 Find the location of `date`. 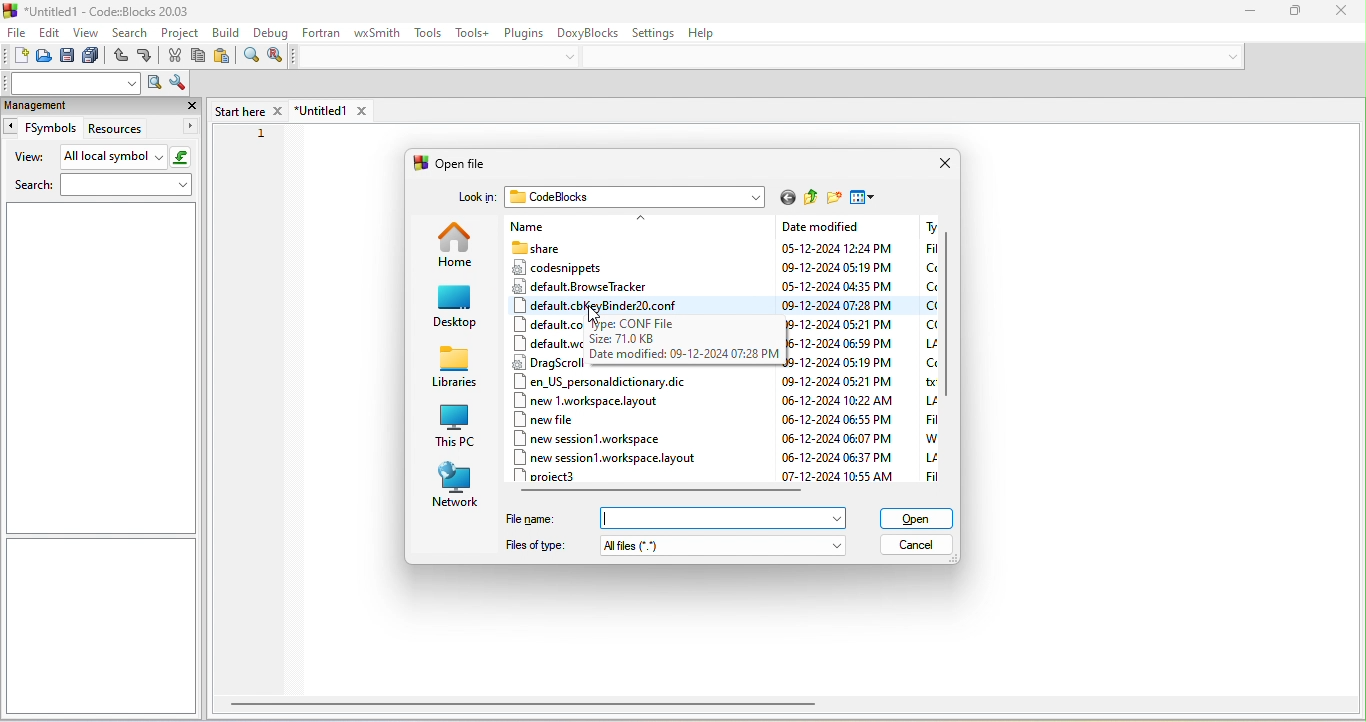

date is located at coordinates (837, 305).